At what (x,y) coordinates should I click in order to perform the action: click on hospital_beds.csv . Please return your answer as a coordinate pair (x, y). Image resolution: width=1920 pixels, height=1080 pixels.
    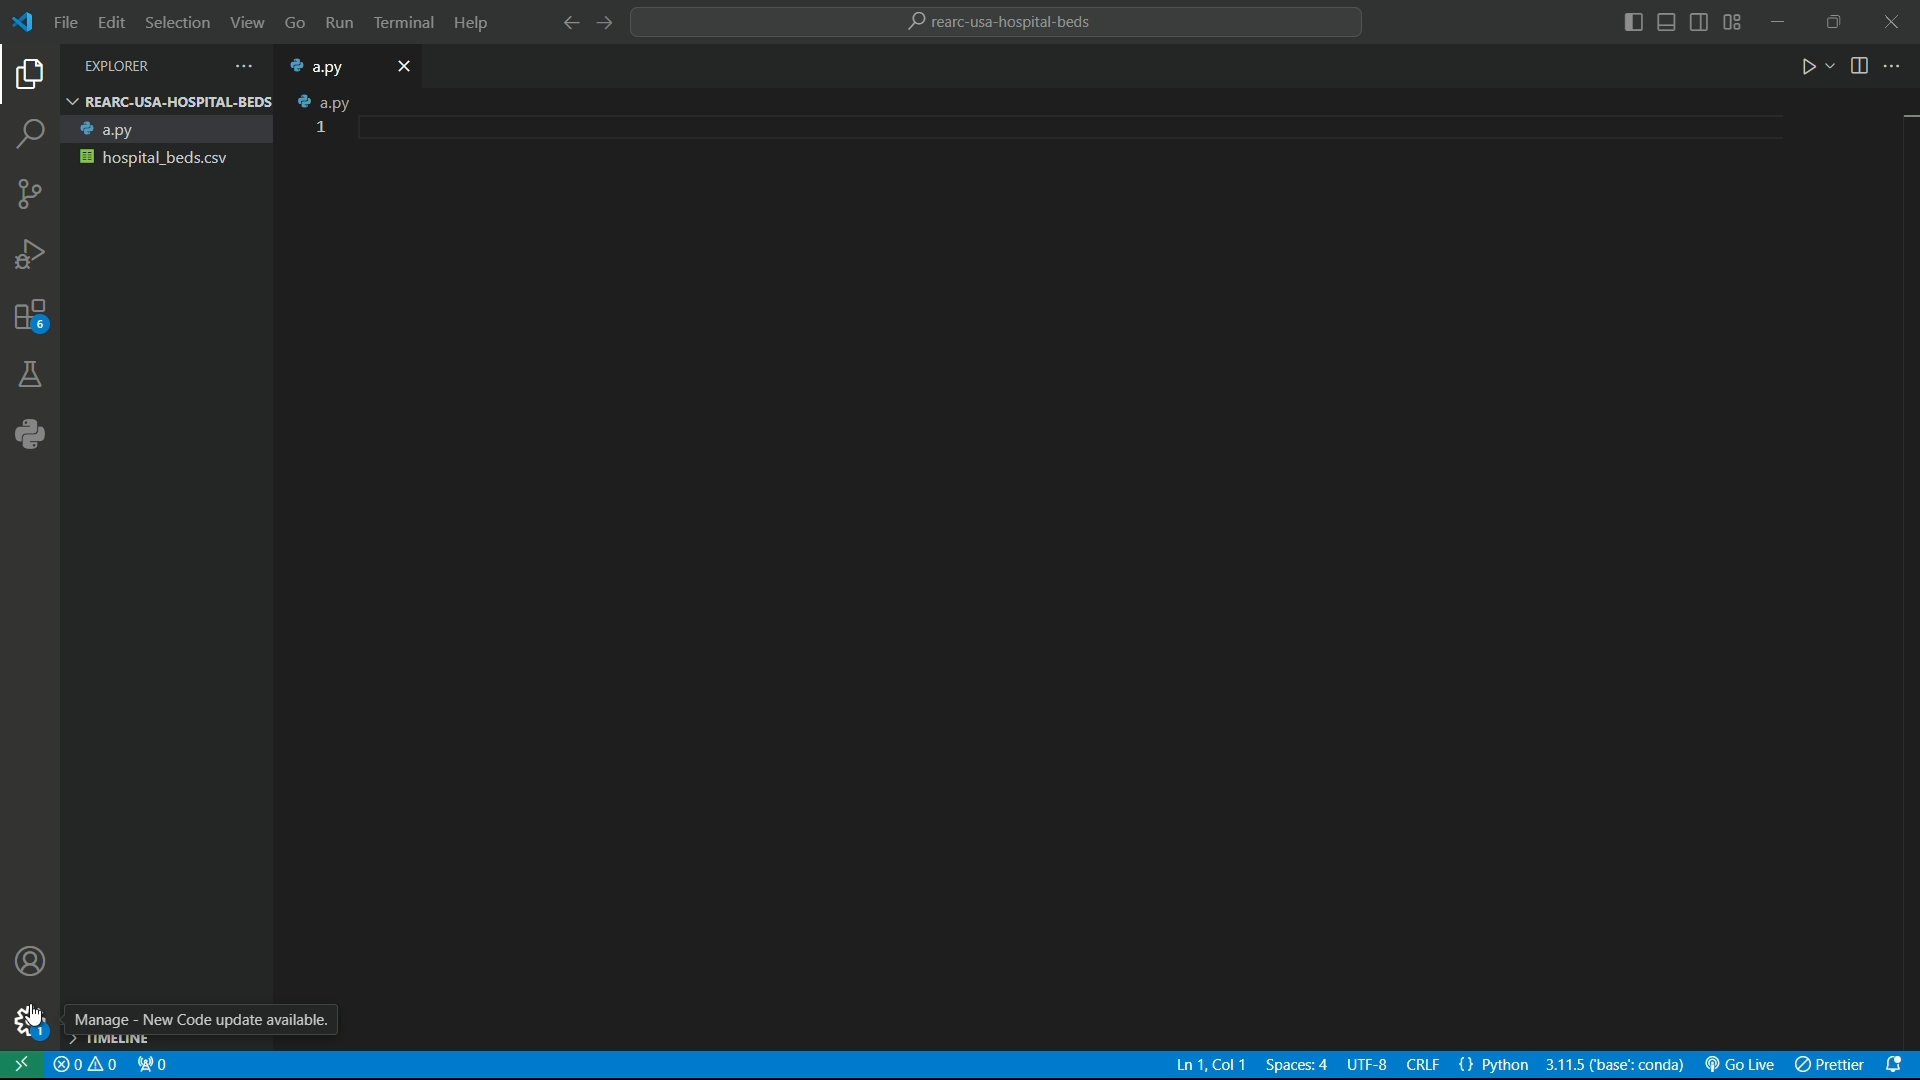
    Looking at the image, I should click on (164, 157).